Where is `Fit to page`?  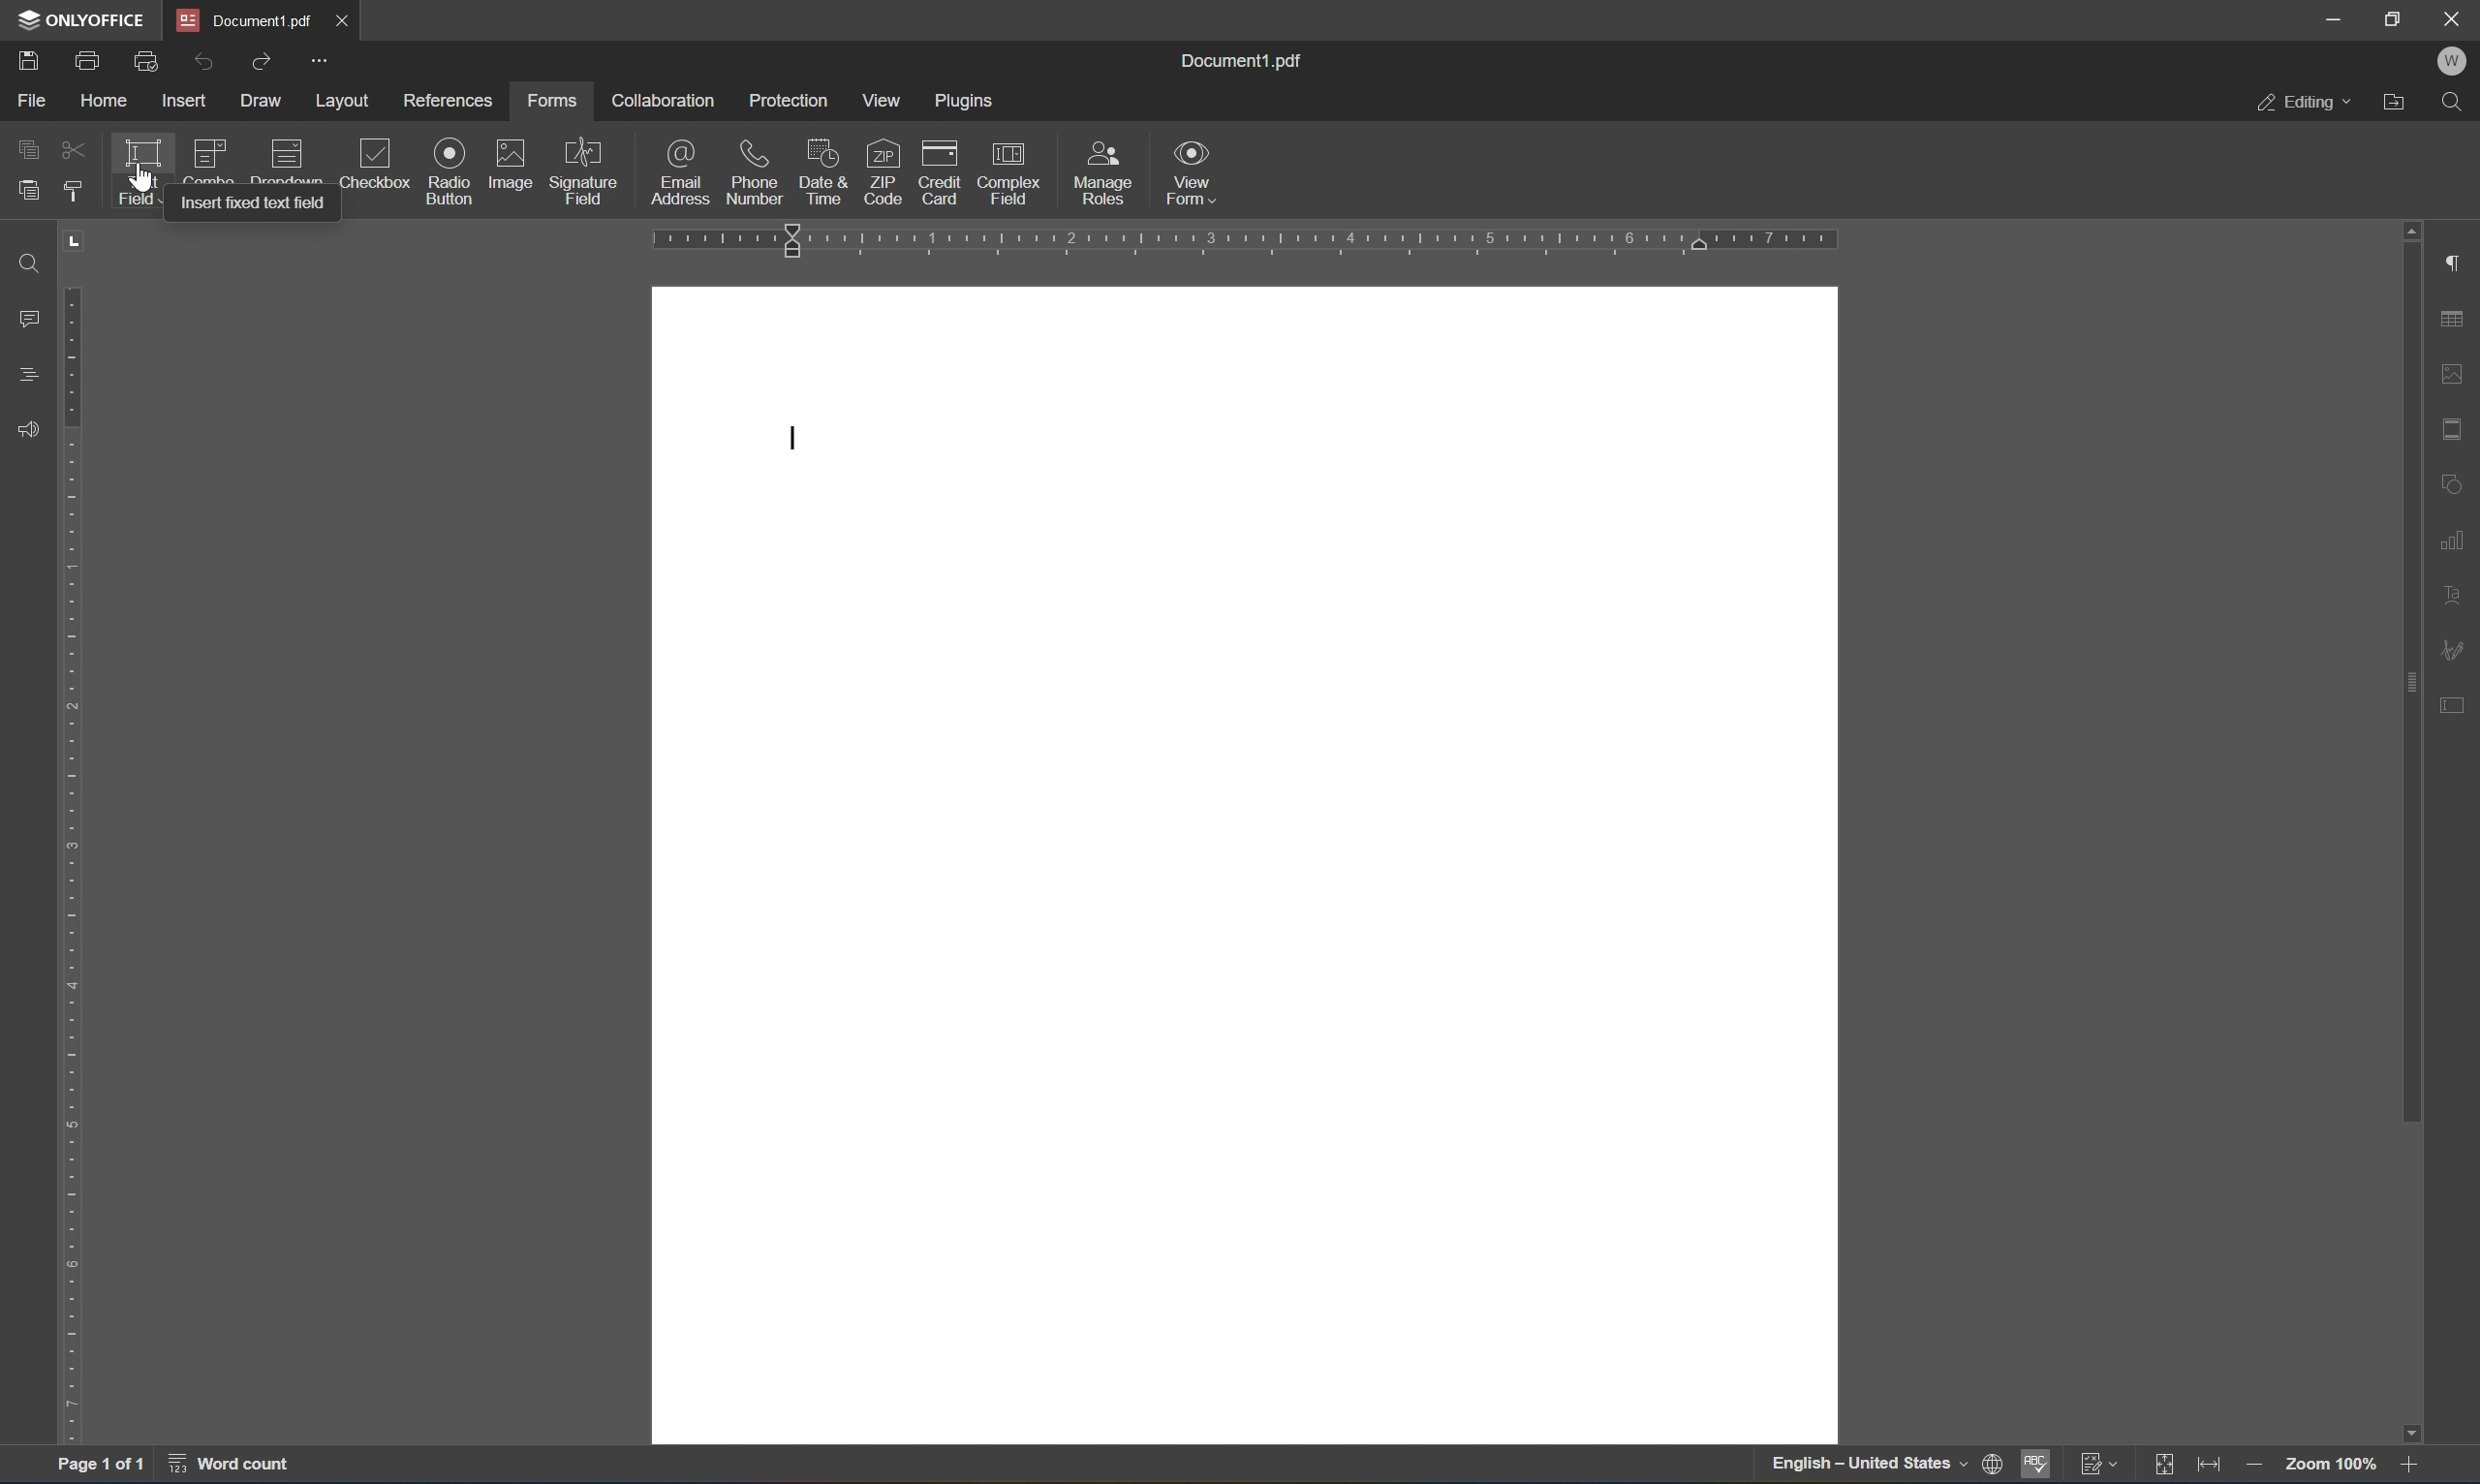
Fit to page is located at coordinates (2212, 1467).